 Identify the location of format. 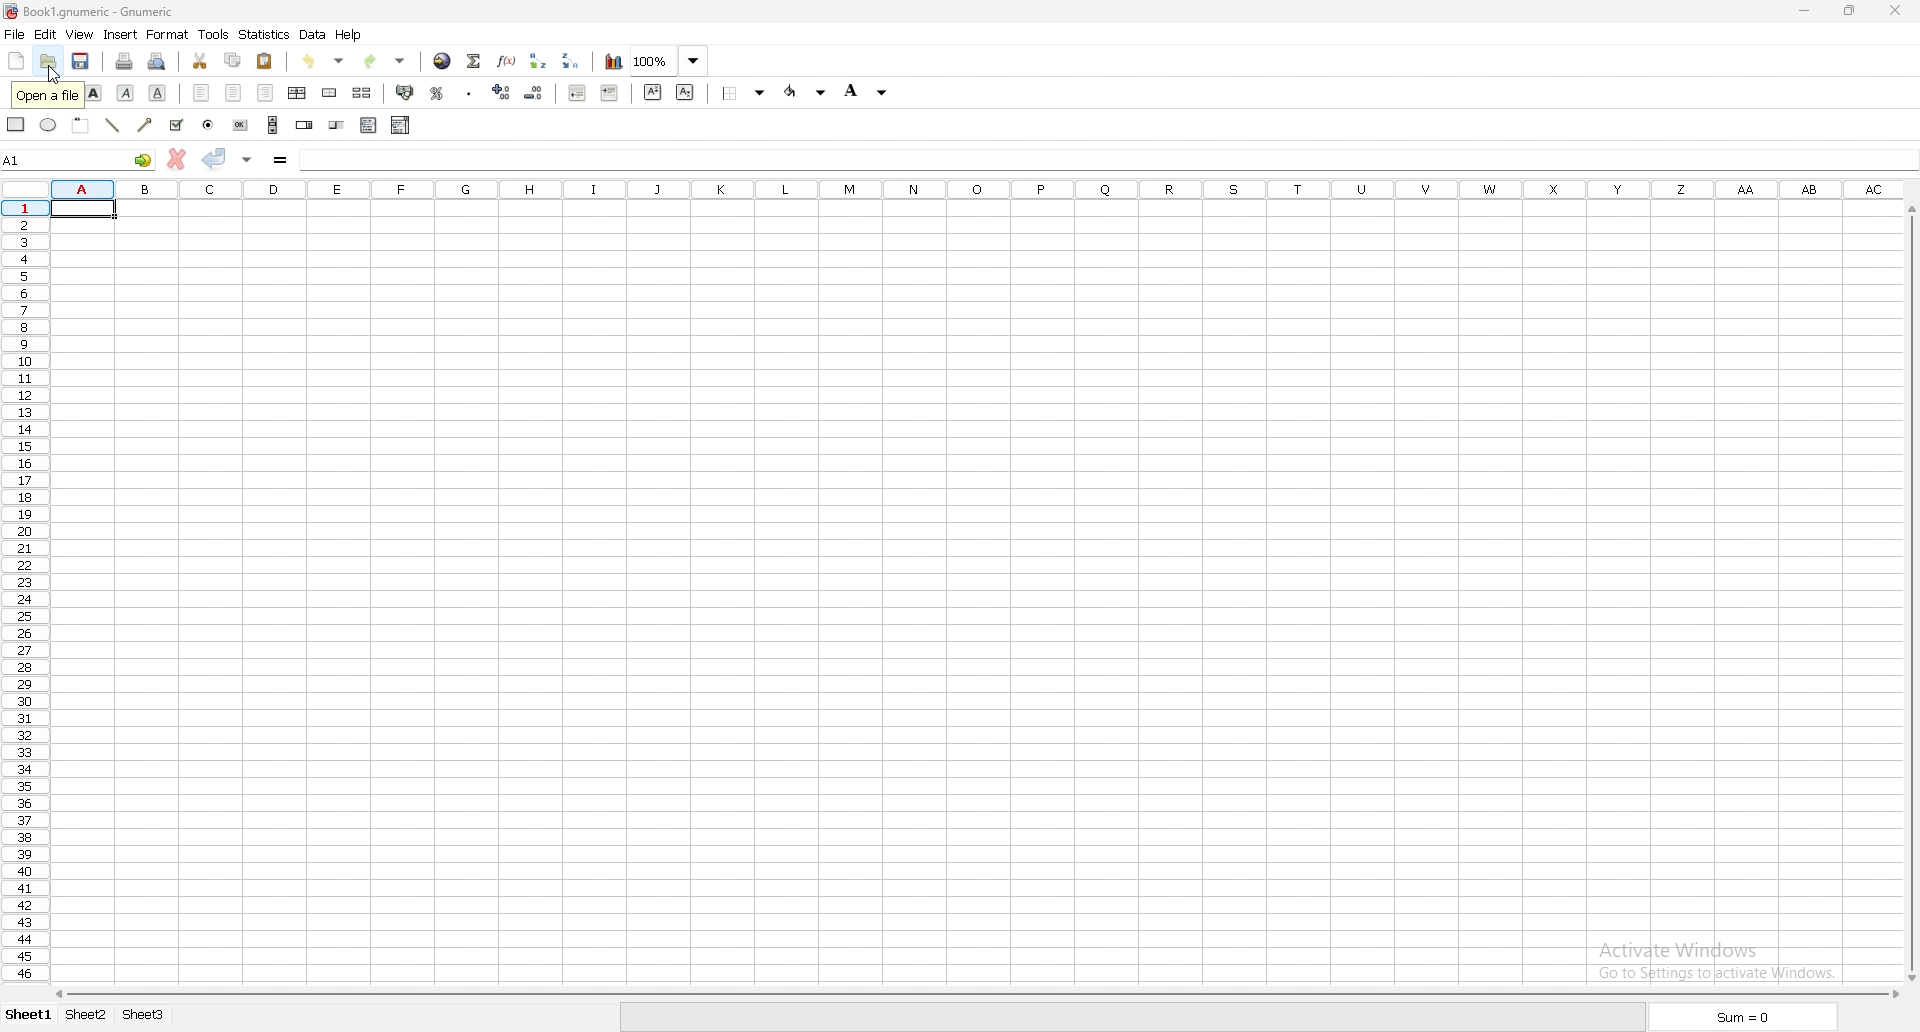
(169, 34).